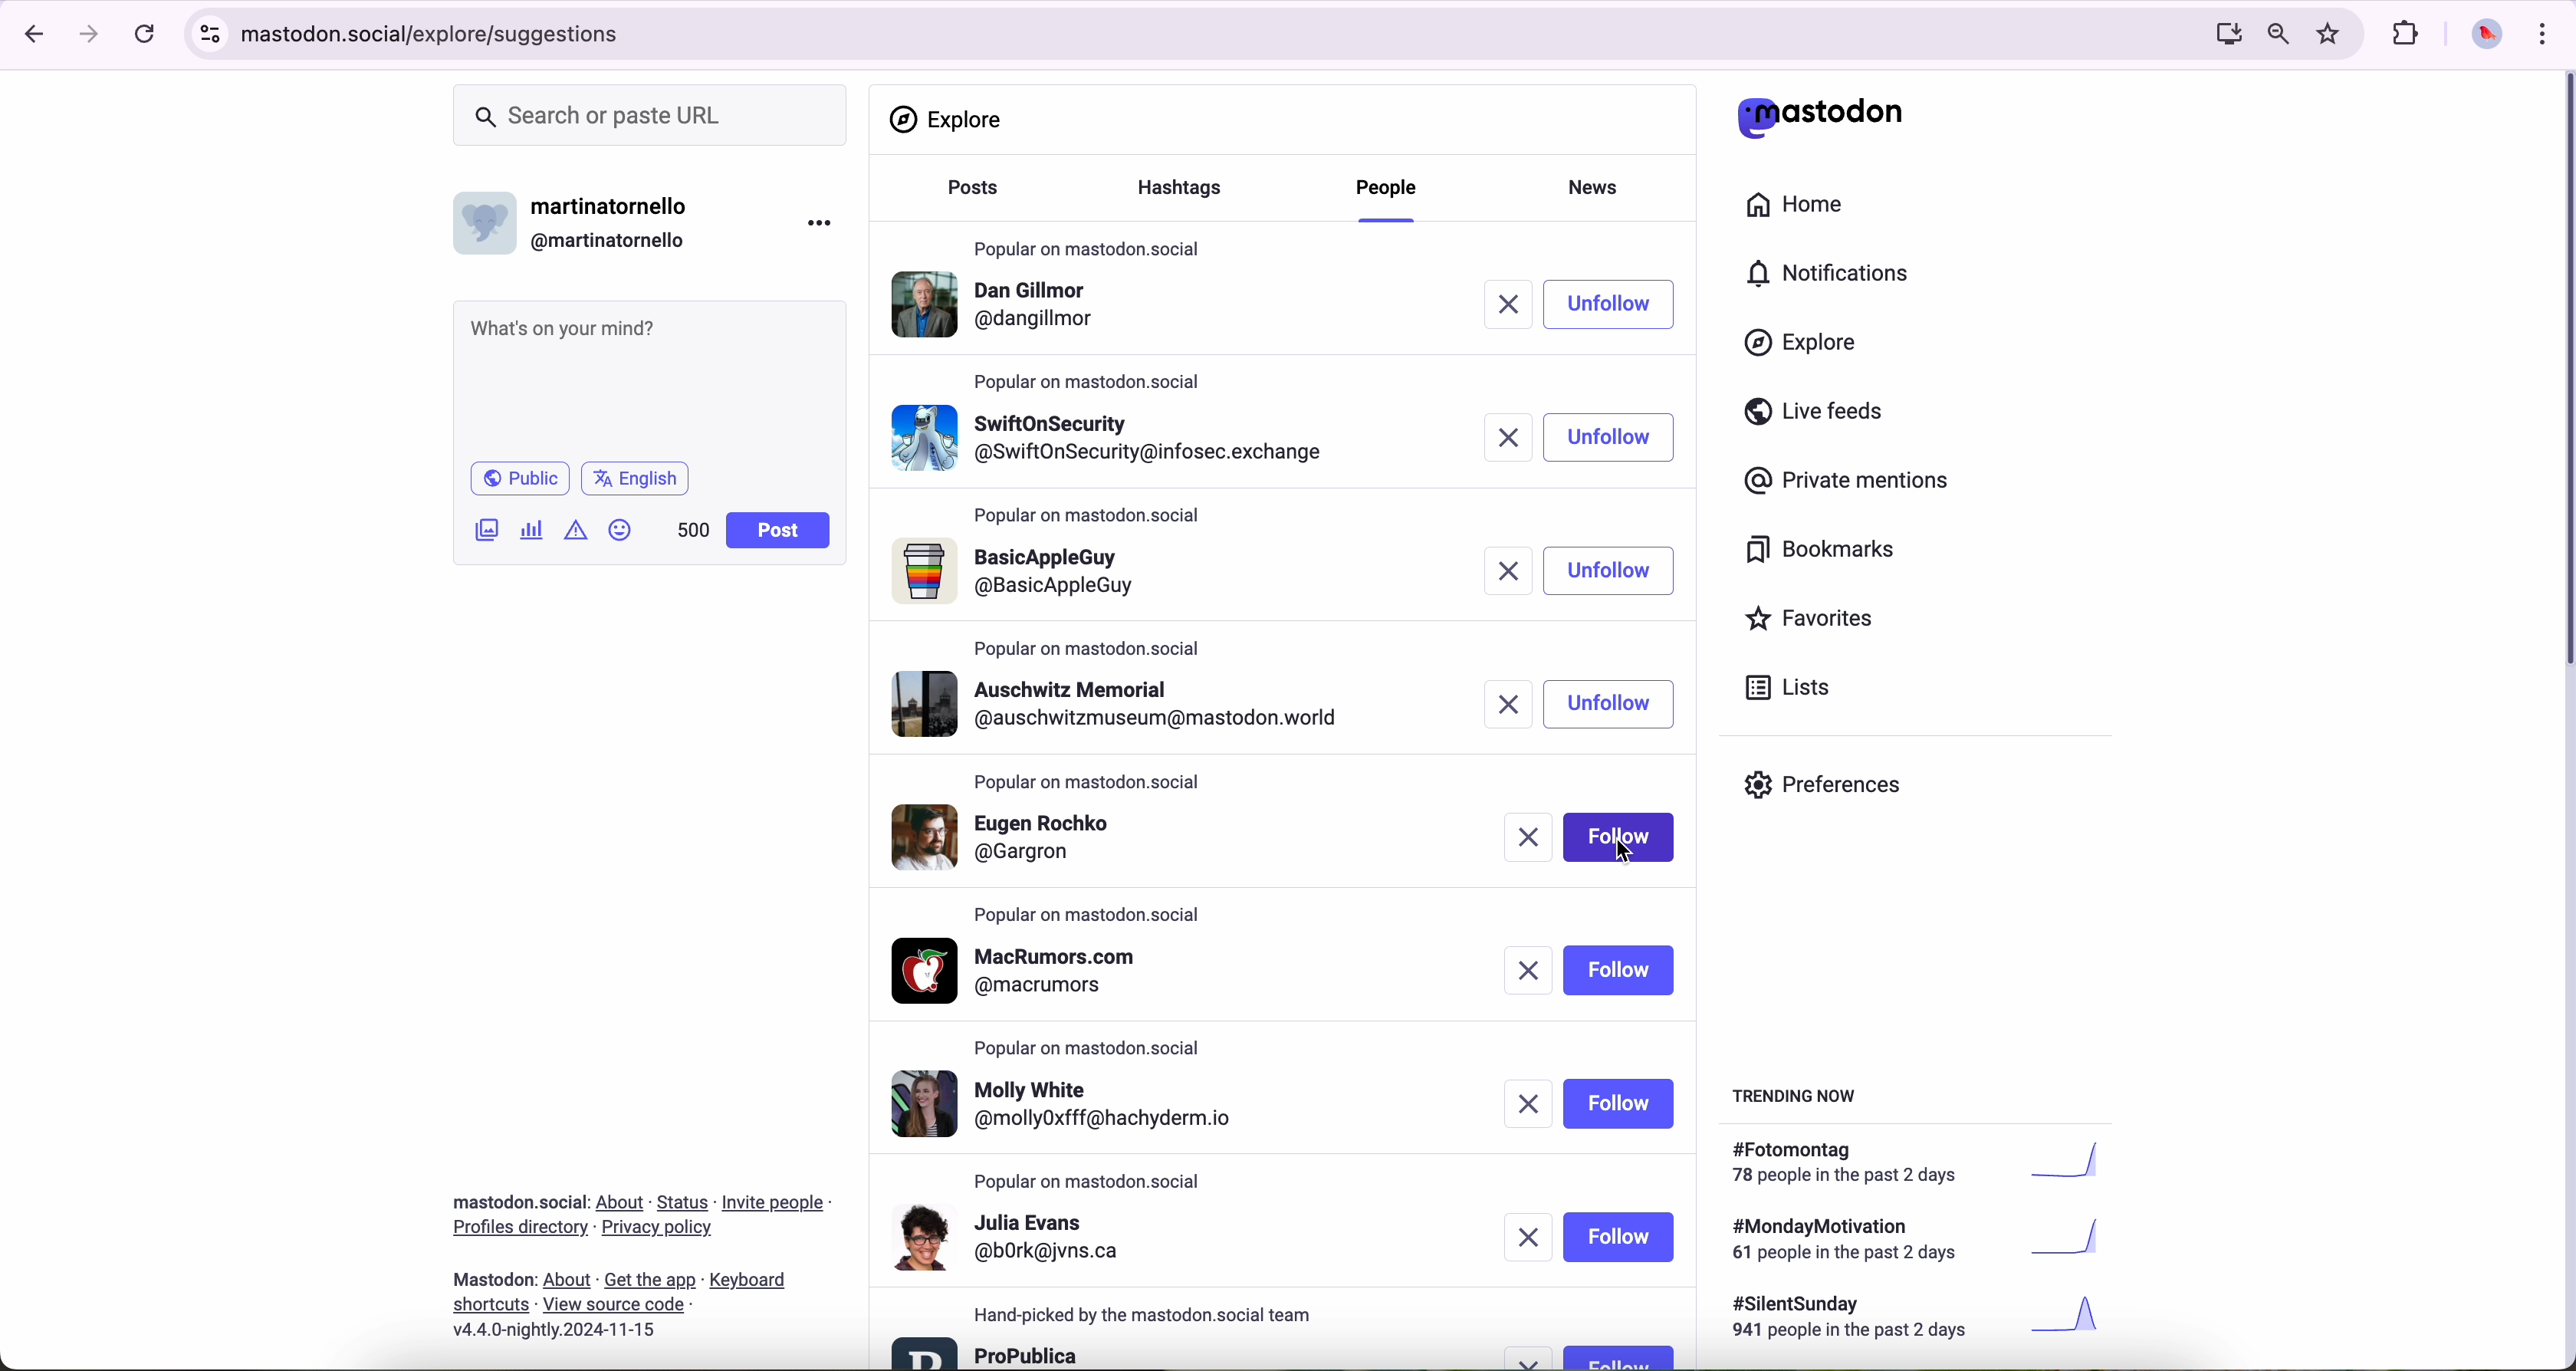  Describe the element at coordinates (1921, 1320) in the screenshot. I see `#silentsunday` at that location.